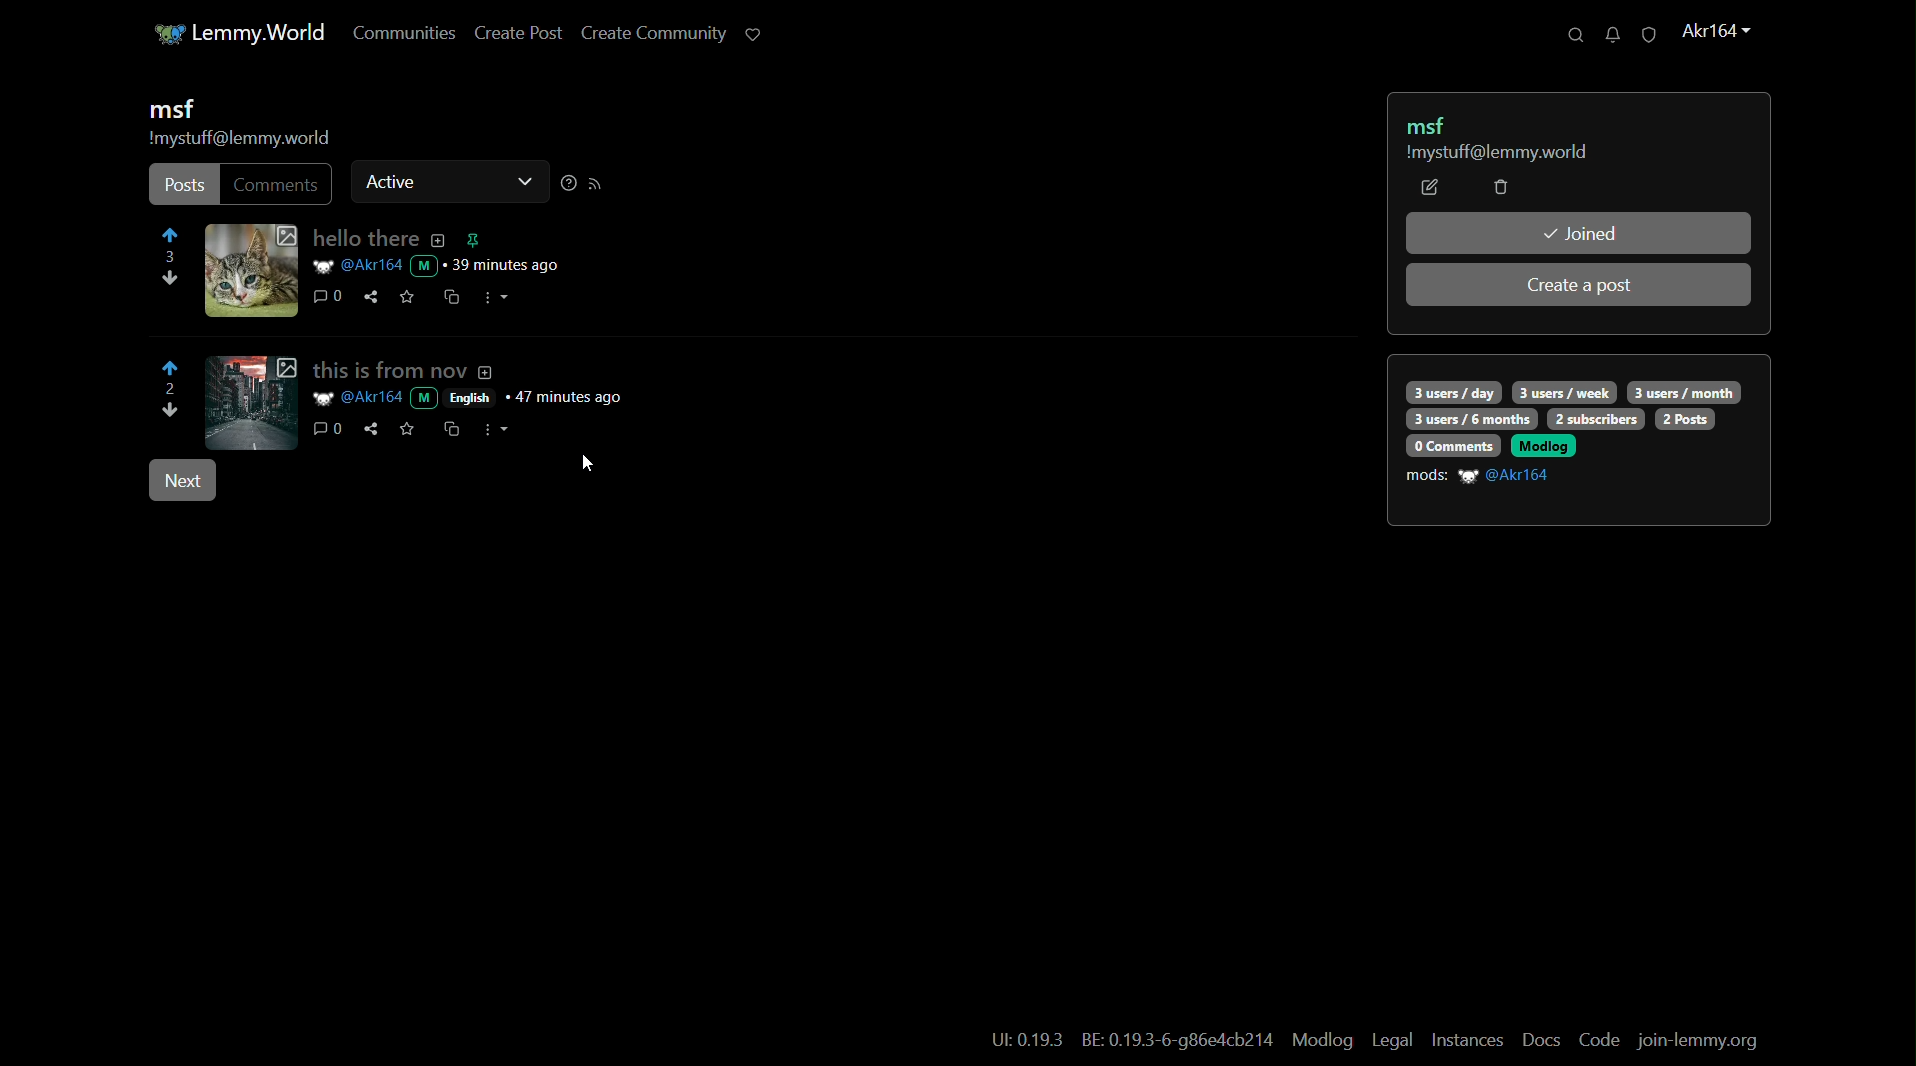 The height and width of the screenshot is (1066, 1916). I want to click on upvote, so click(171, 238).